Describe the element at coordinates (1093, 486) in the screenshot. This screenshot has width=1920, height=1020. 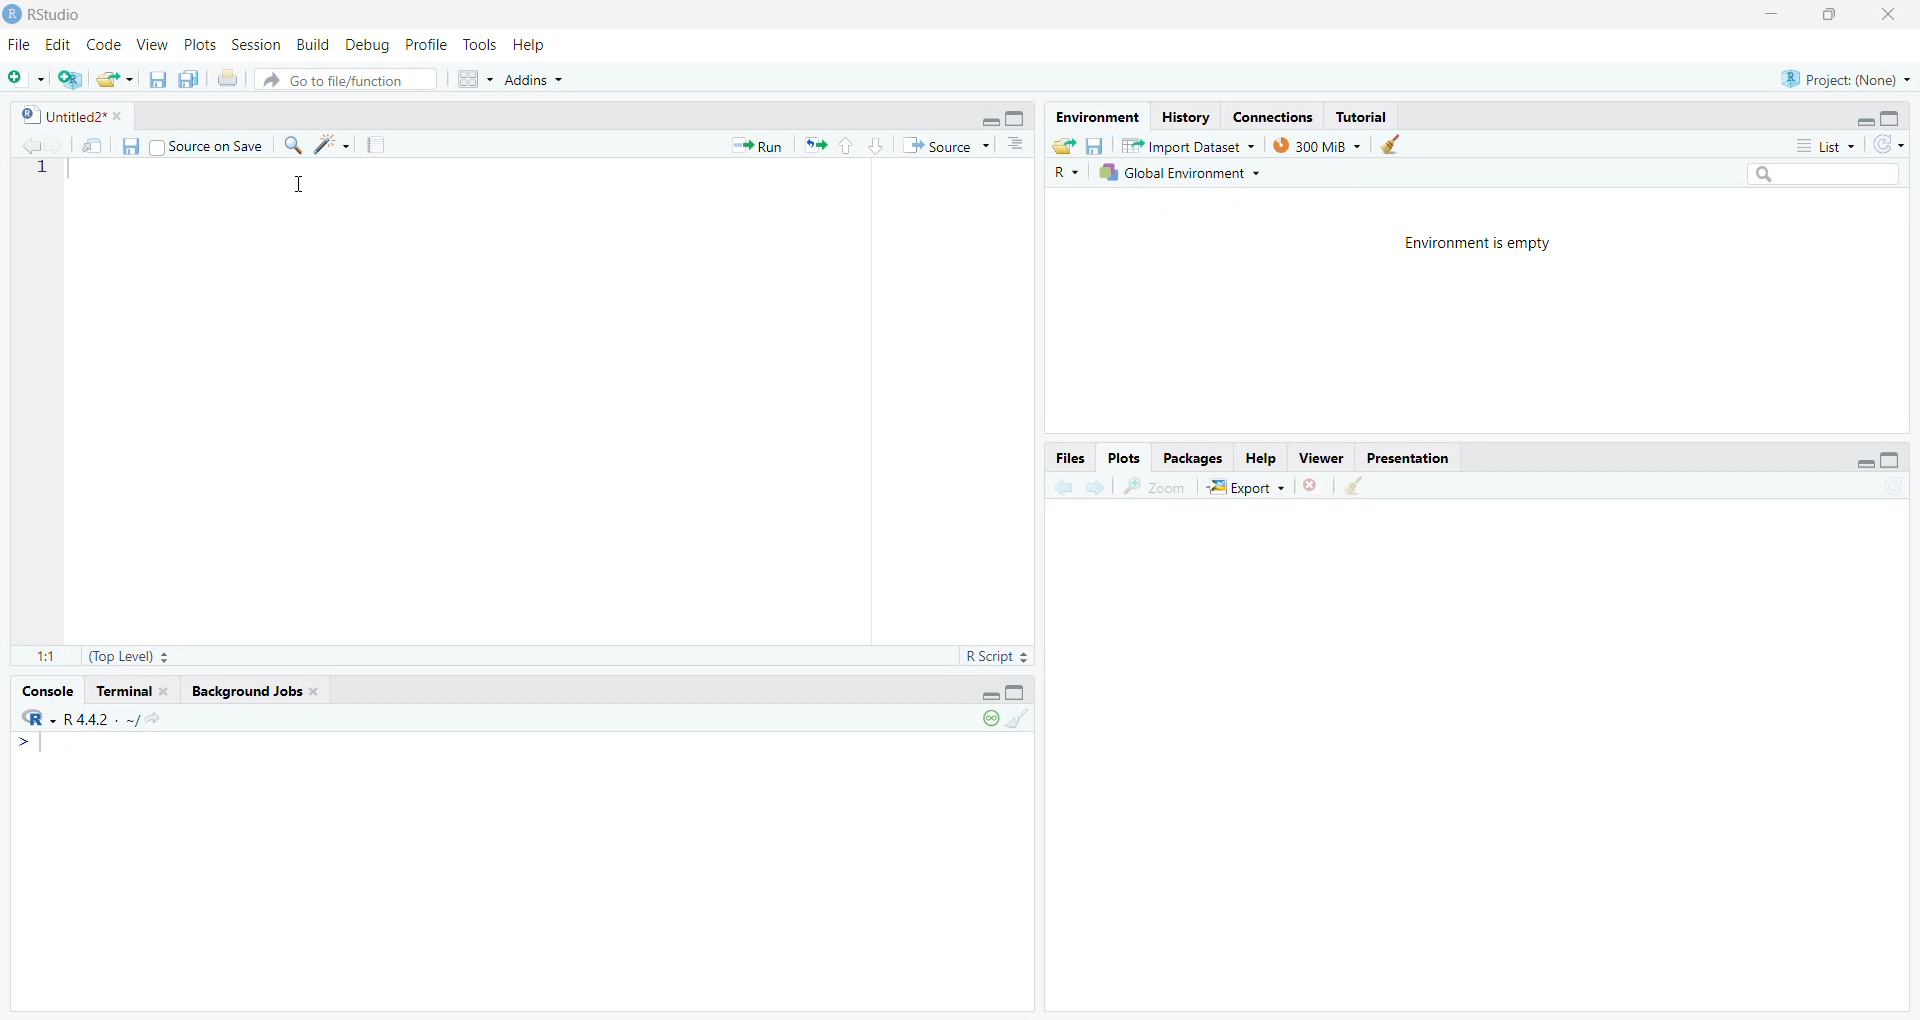
I see `go forward` at that location.